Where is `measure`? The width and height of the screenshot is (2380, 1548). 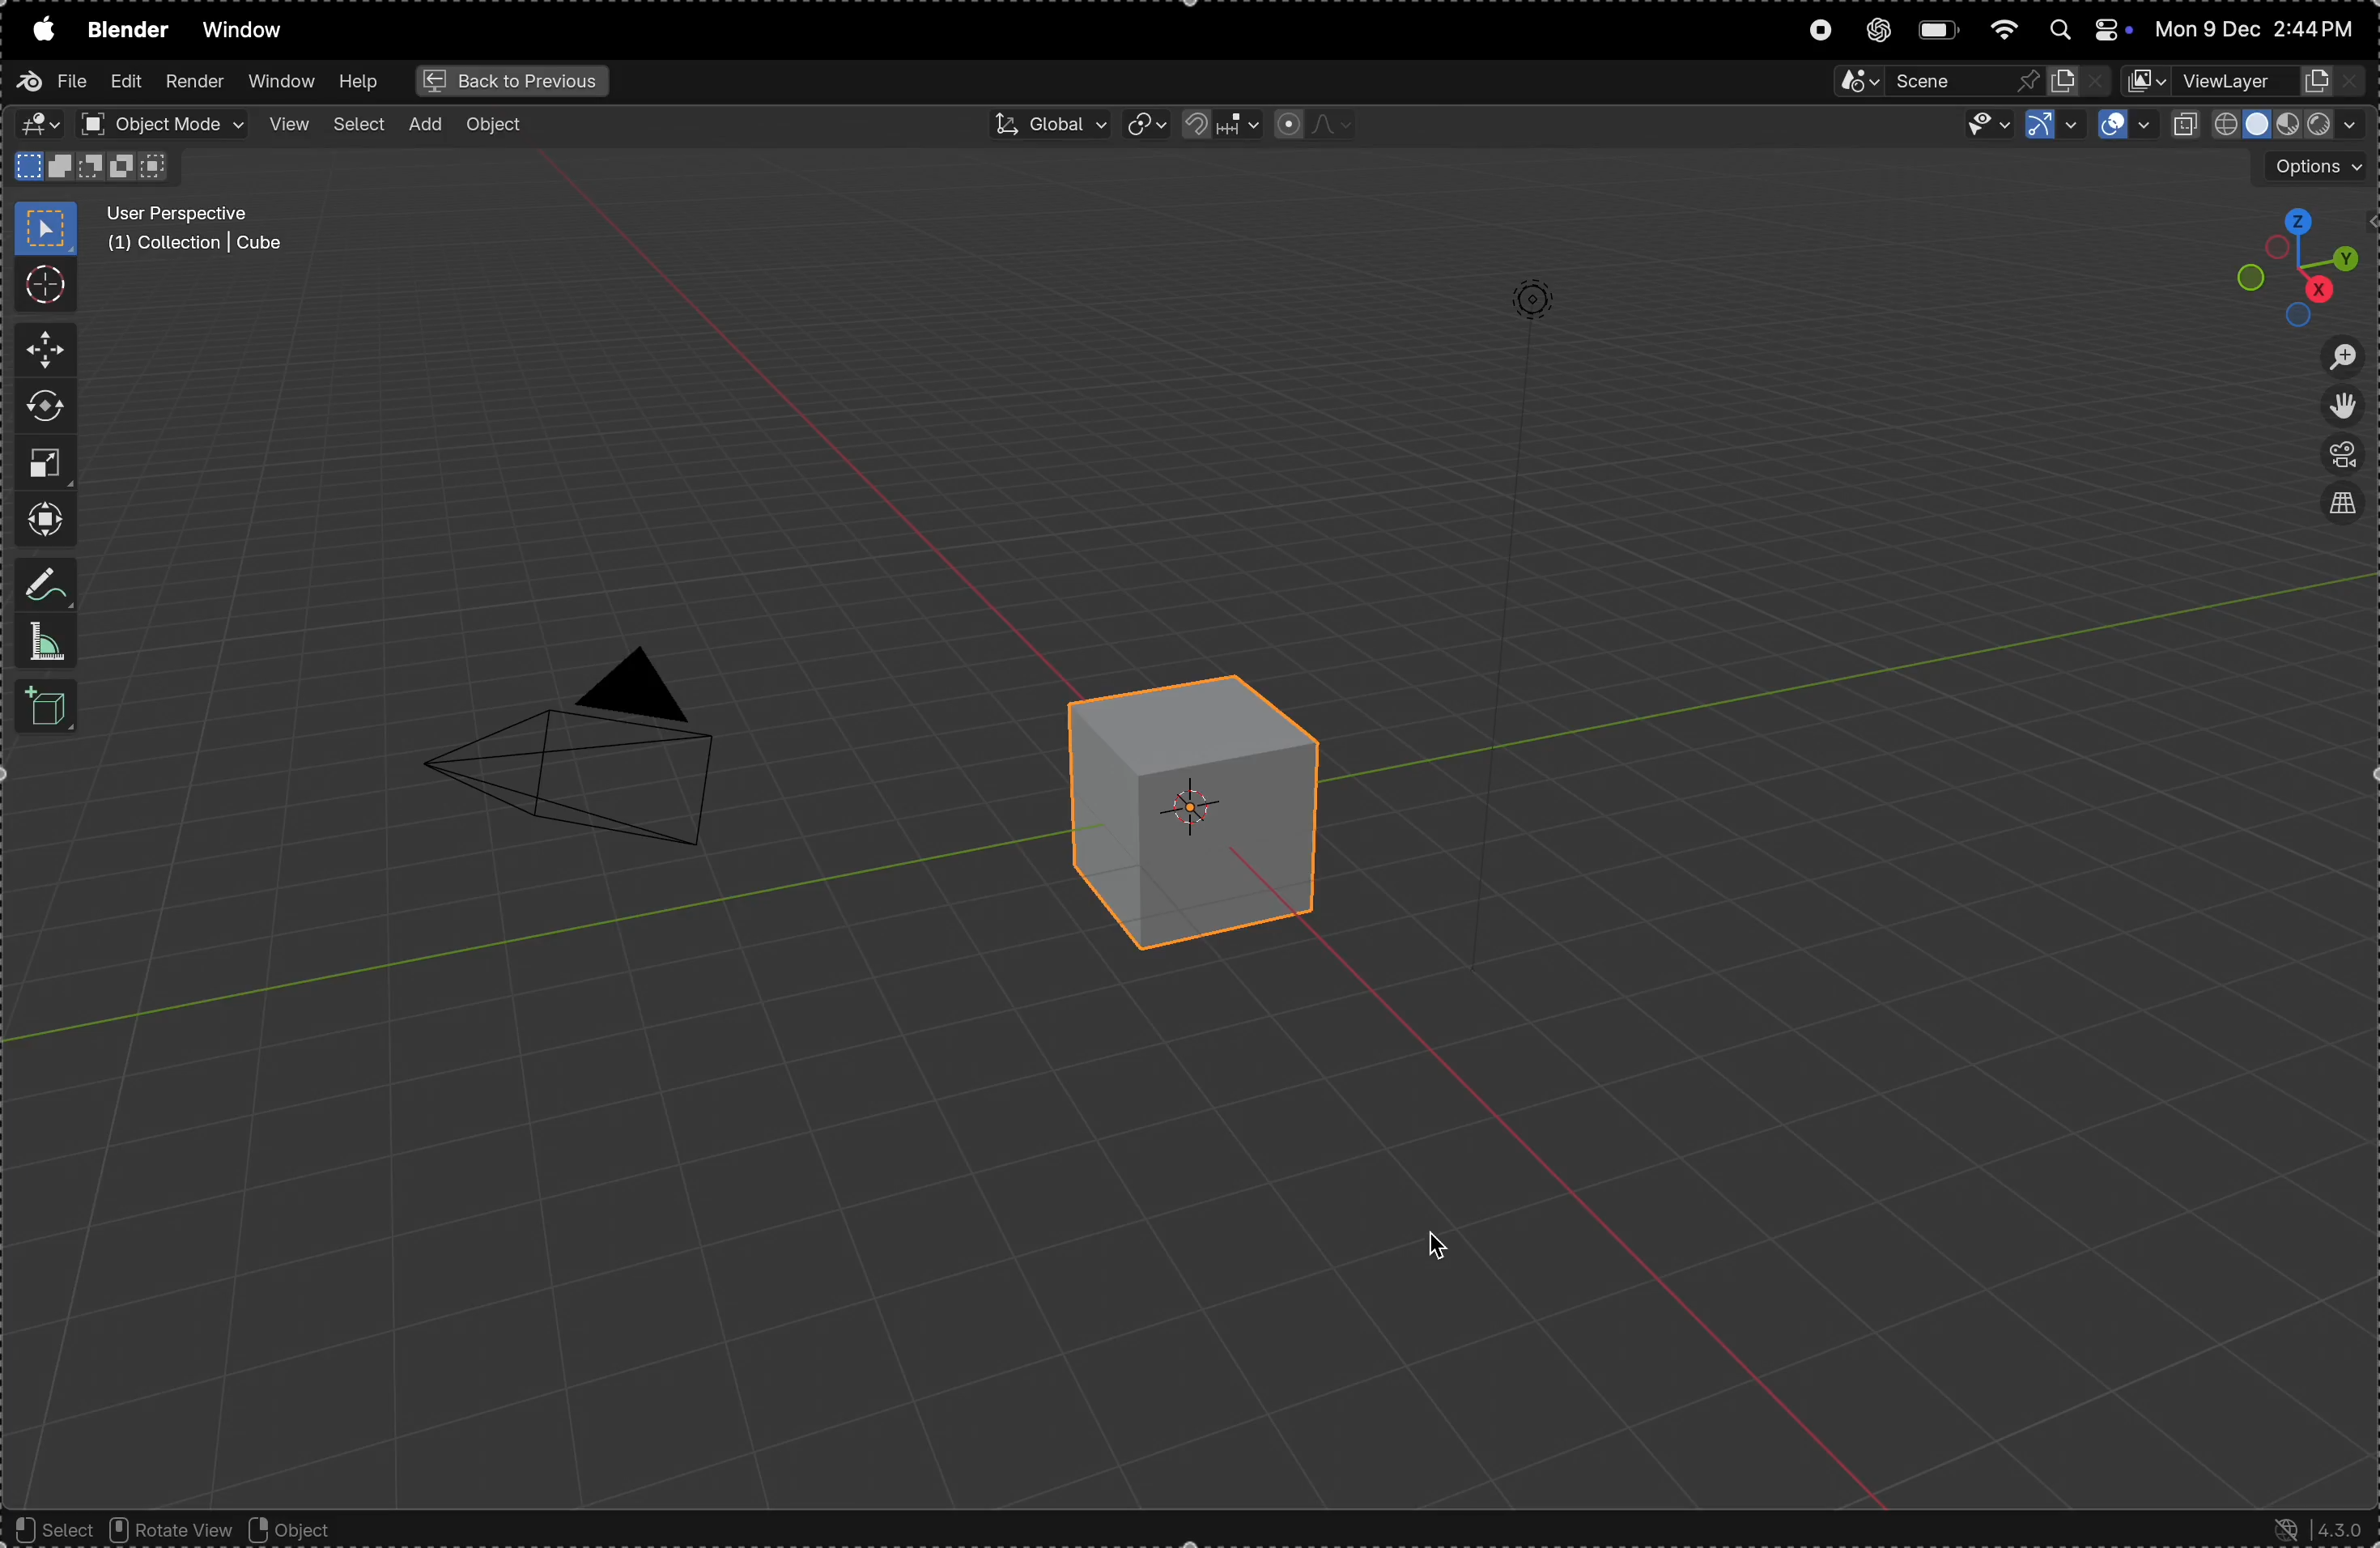
measure is located at coordinates (41, 641).